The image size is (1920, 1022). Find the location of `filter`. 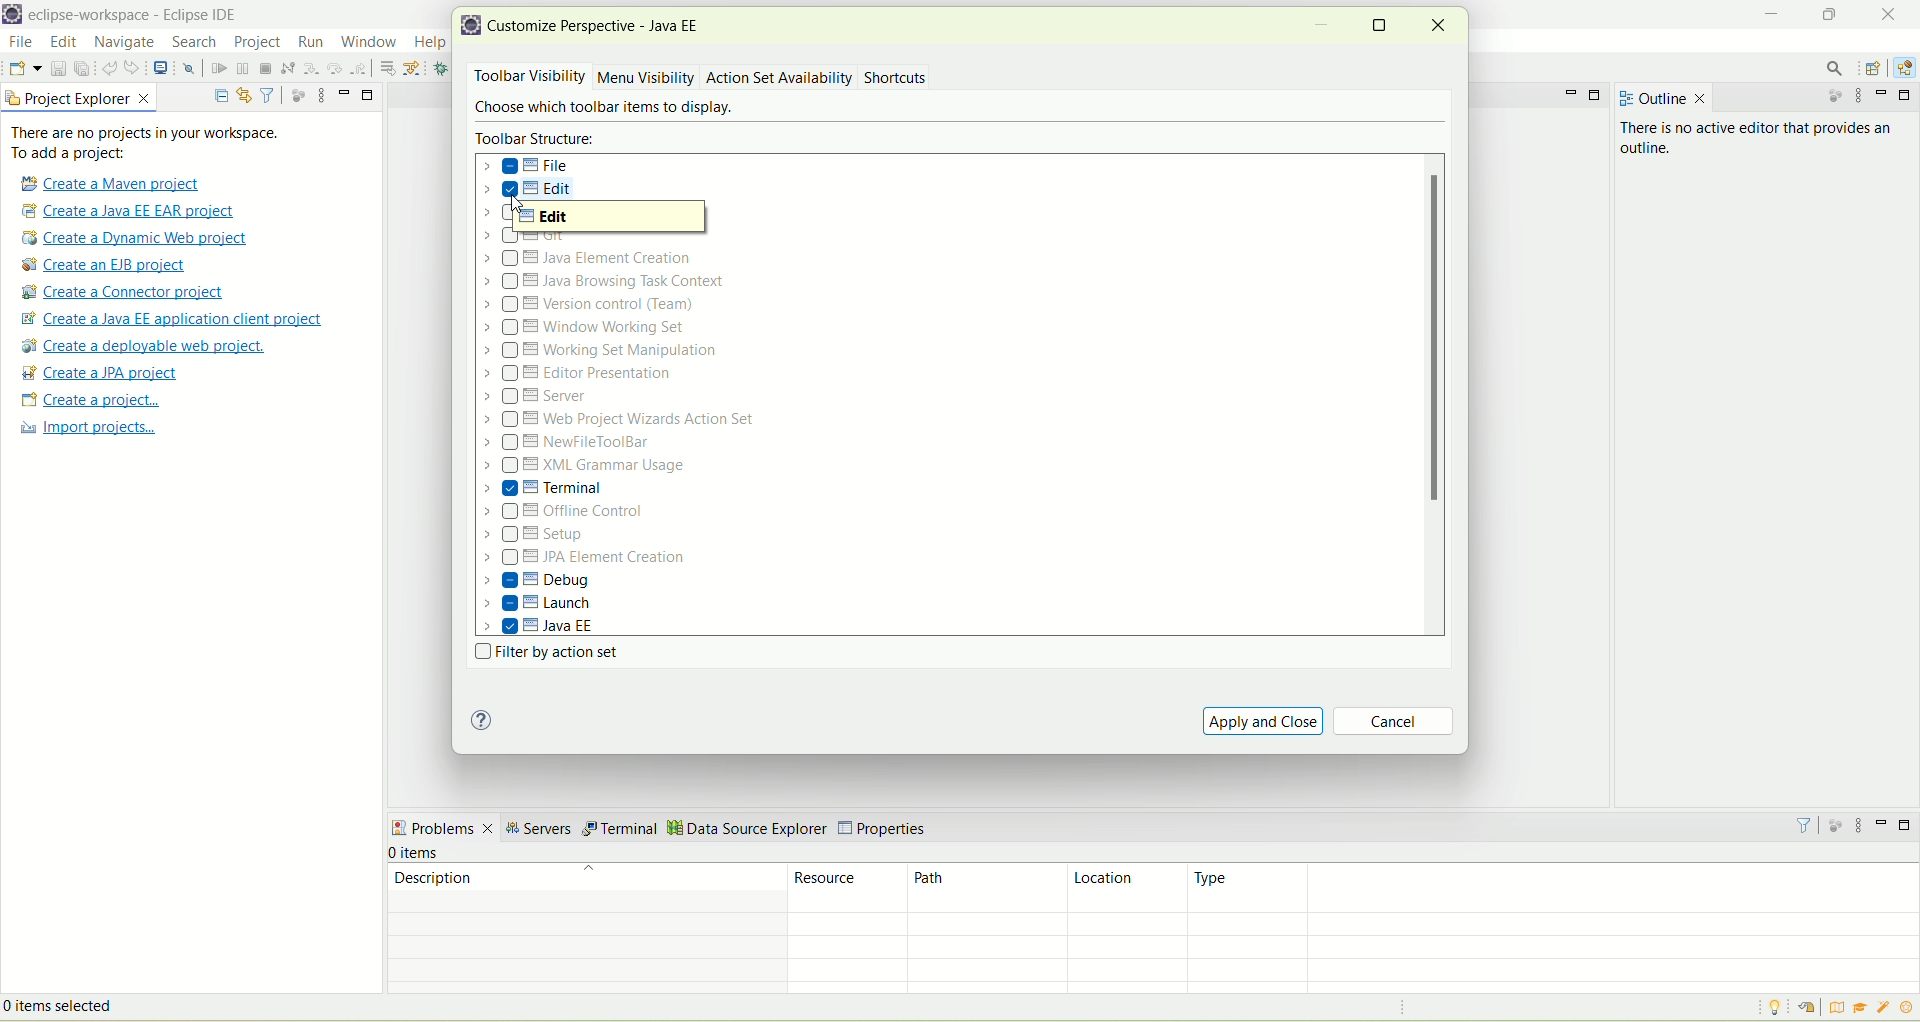

filter is located at coordinates (268, 95).